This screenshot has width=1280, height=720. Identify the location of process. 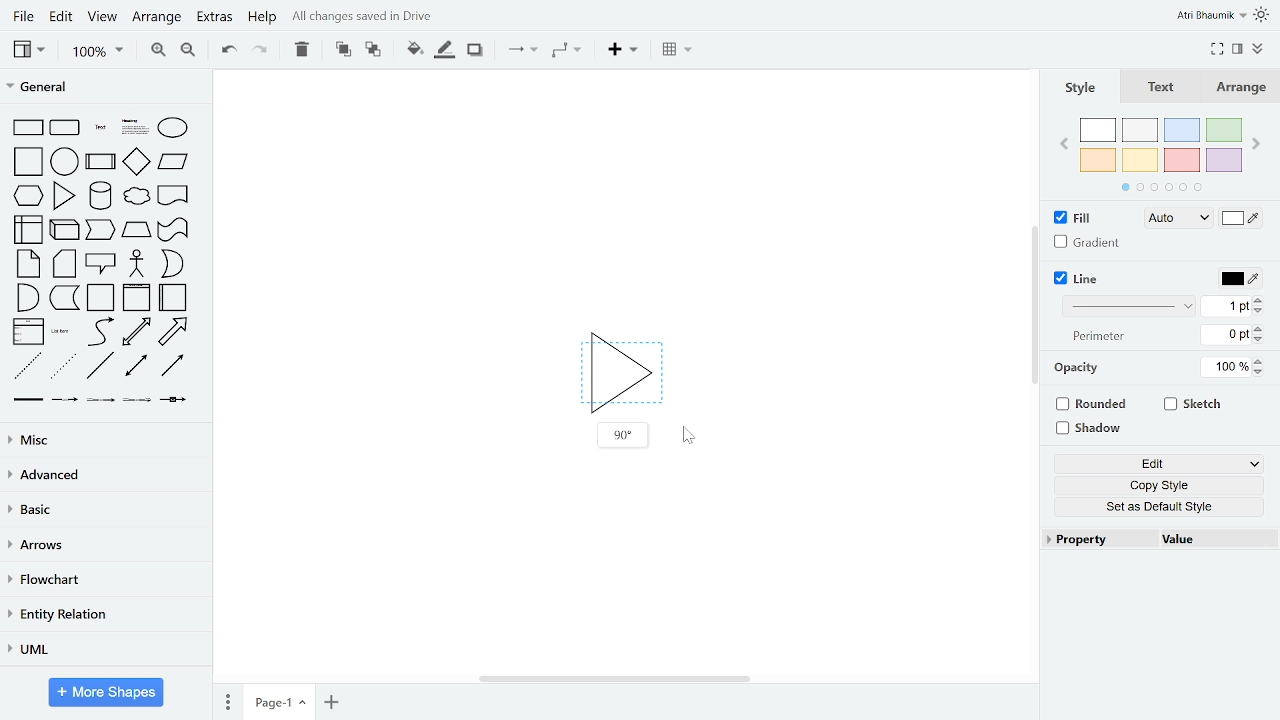
(101, 161).